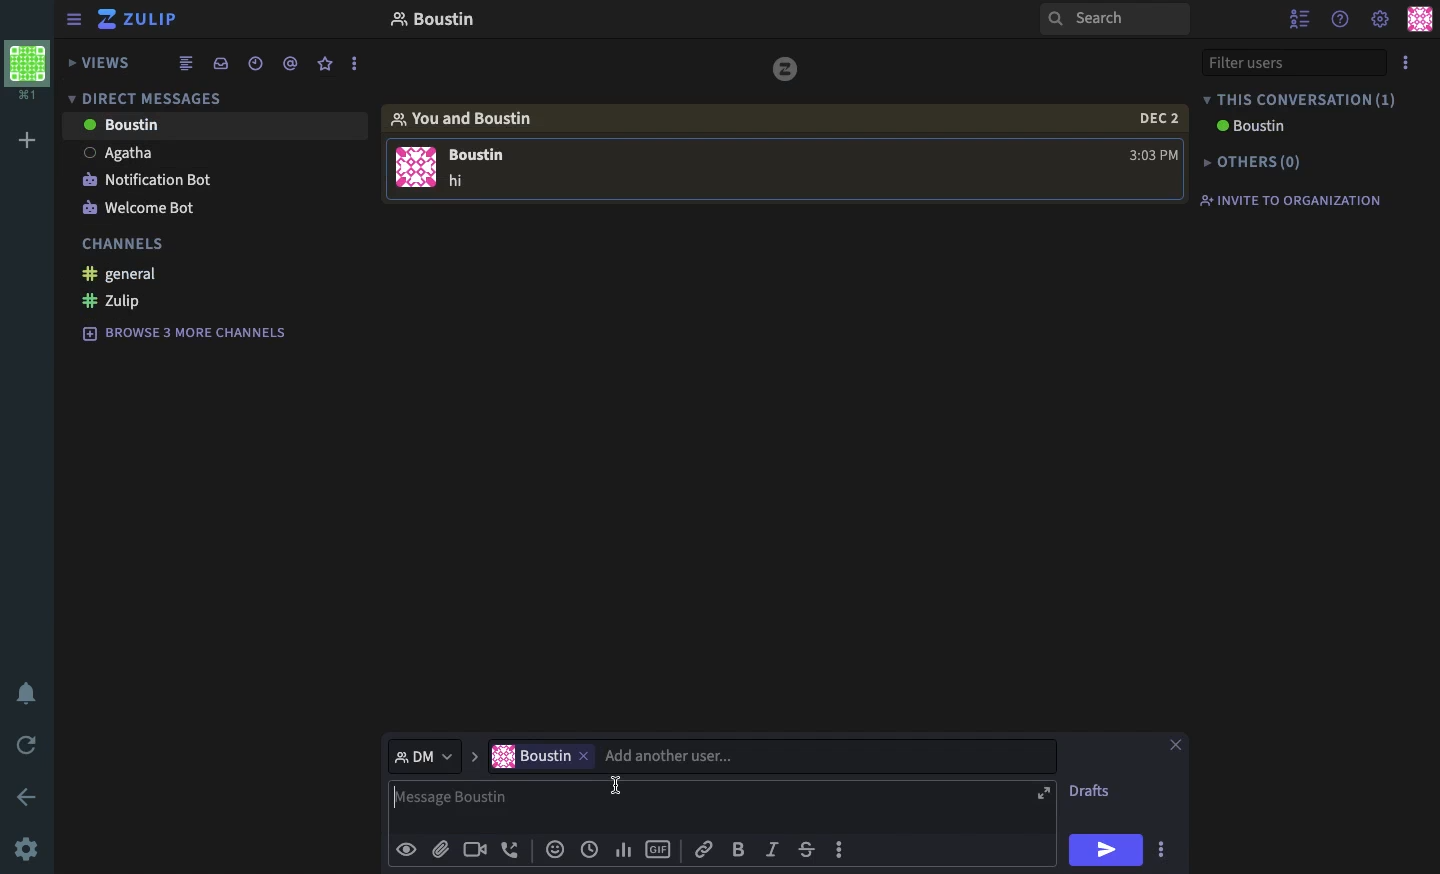 This screenshot has width=1440, height=874. I want to click on others, so click(1261, 159).